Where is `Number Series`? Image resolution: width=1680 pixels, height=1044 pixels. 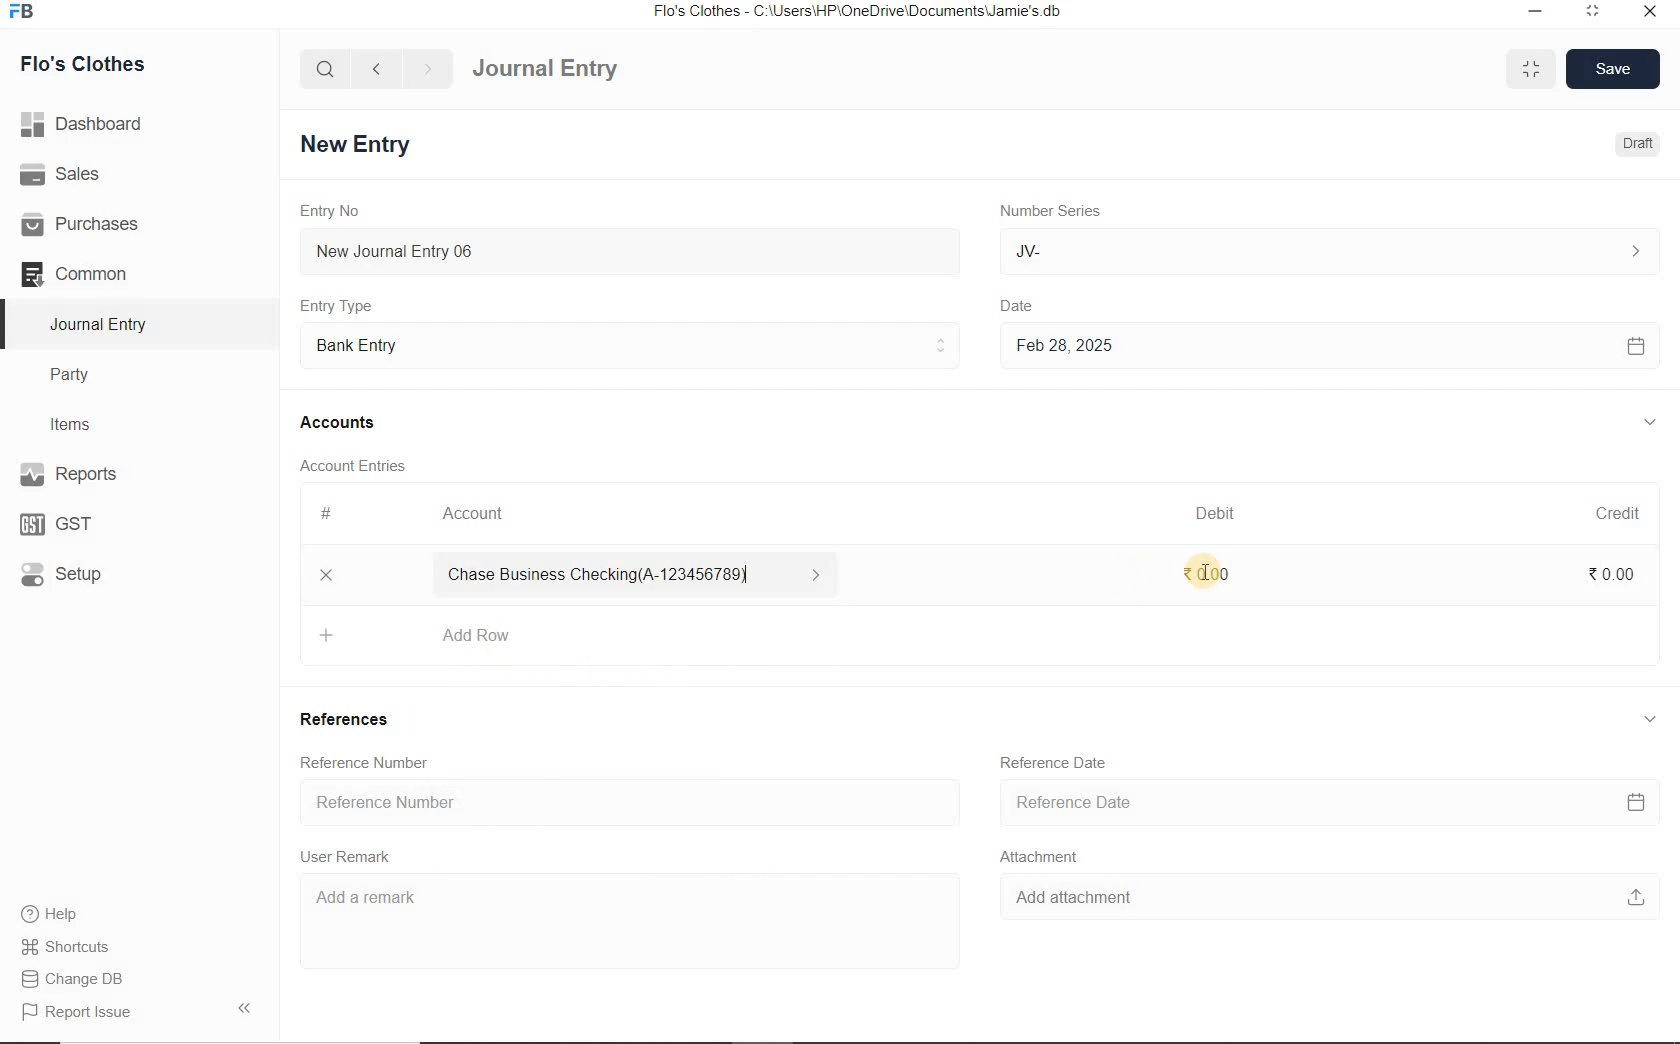
Number Series is located at coordinates (1048, 211).